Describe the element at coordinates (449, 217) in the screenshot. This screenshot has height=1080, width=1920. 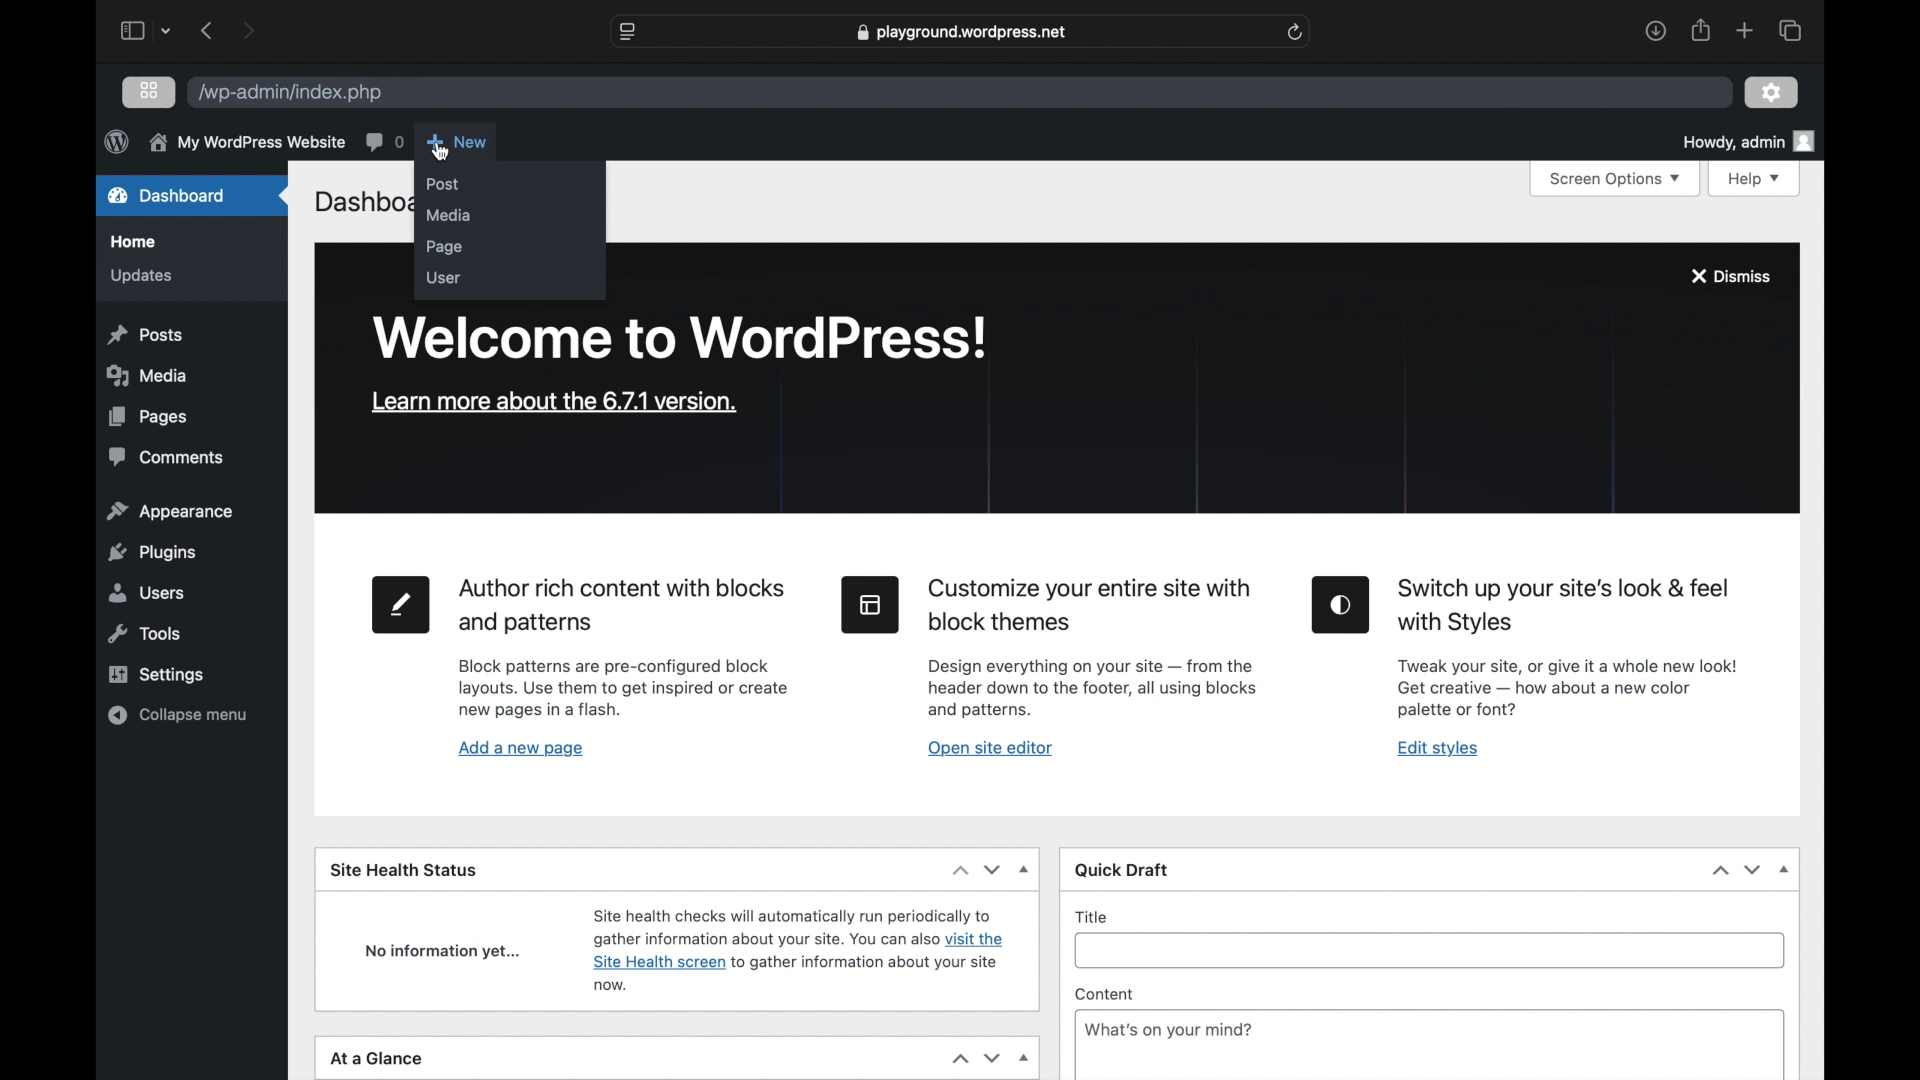
I see `media` at that location.